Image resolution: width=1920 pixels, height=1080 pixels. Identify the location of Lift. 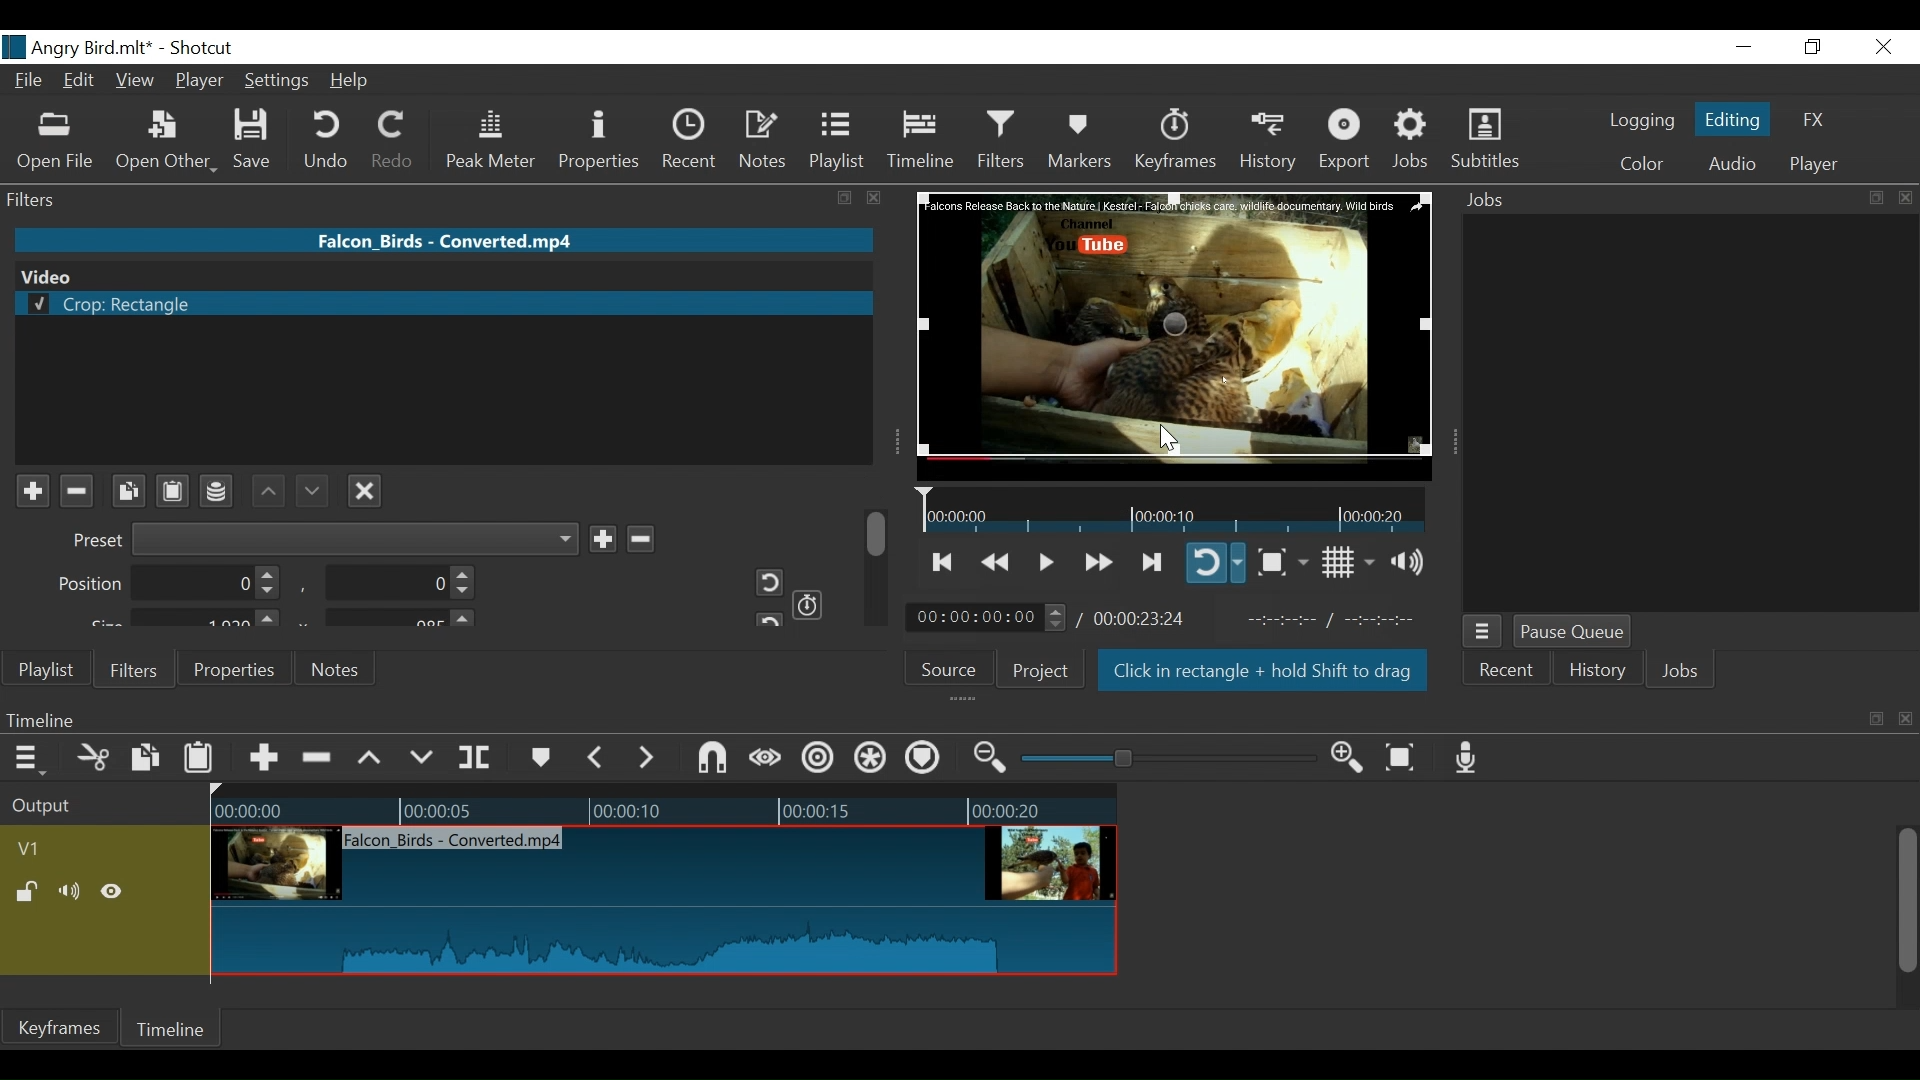
(373, 759).